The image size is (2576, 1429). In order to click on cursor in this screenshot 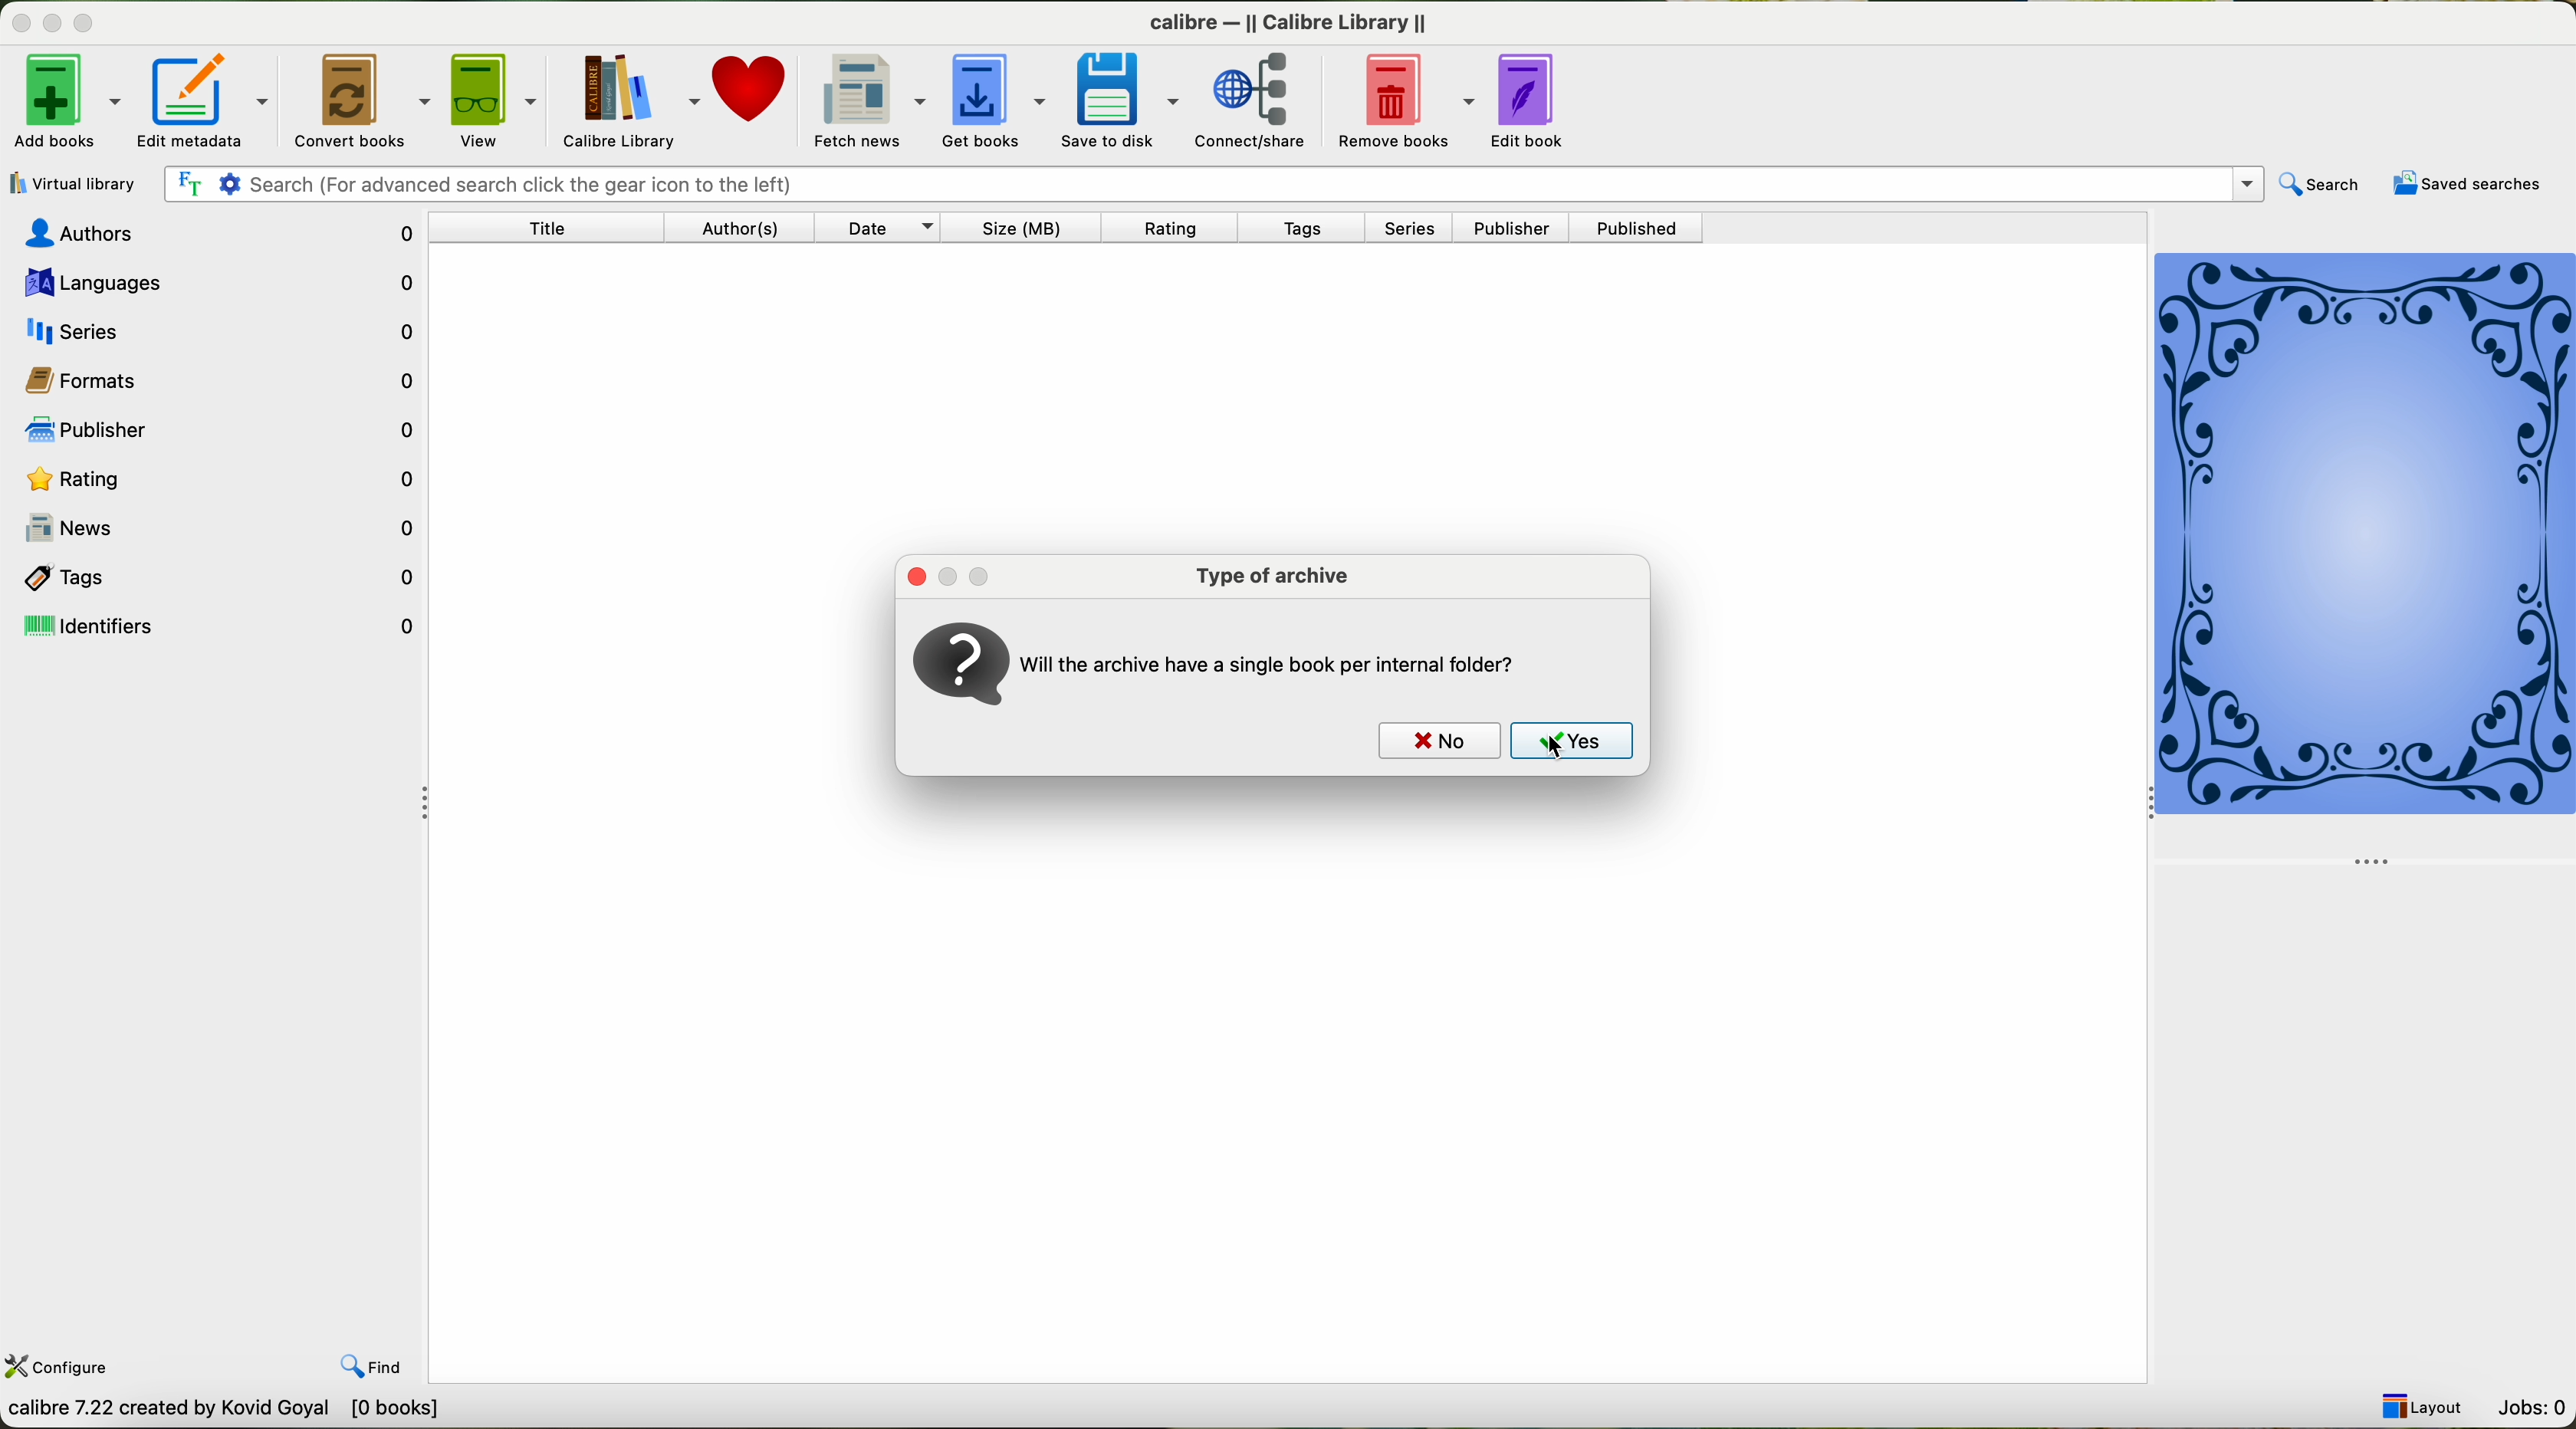, I will do `click(1548, 747)`.